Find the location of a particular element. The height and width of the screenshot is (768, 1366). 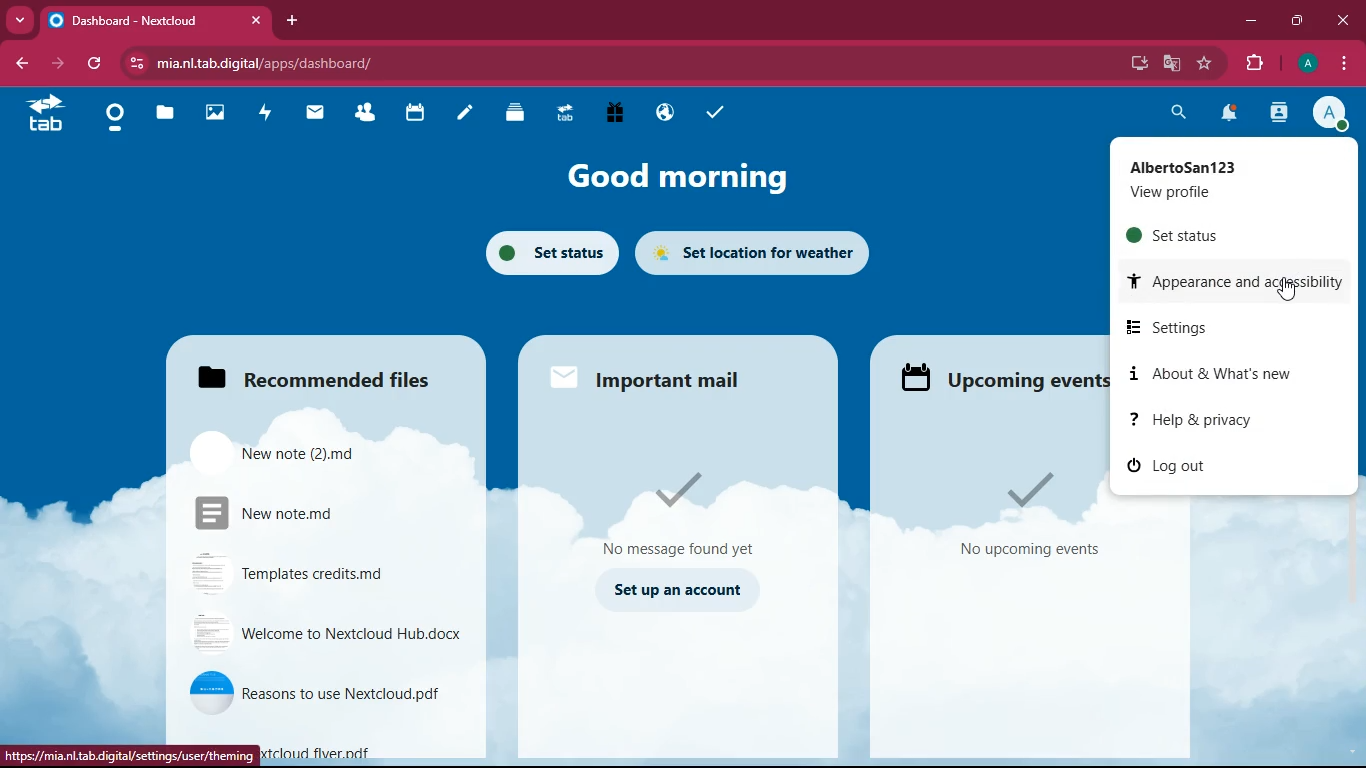

more is located at coordinates (22, 18).